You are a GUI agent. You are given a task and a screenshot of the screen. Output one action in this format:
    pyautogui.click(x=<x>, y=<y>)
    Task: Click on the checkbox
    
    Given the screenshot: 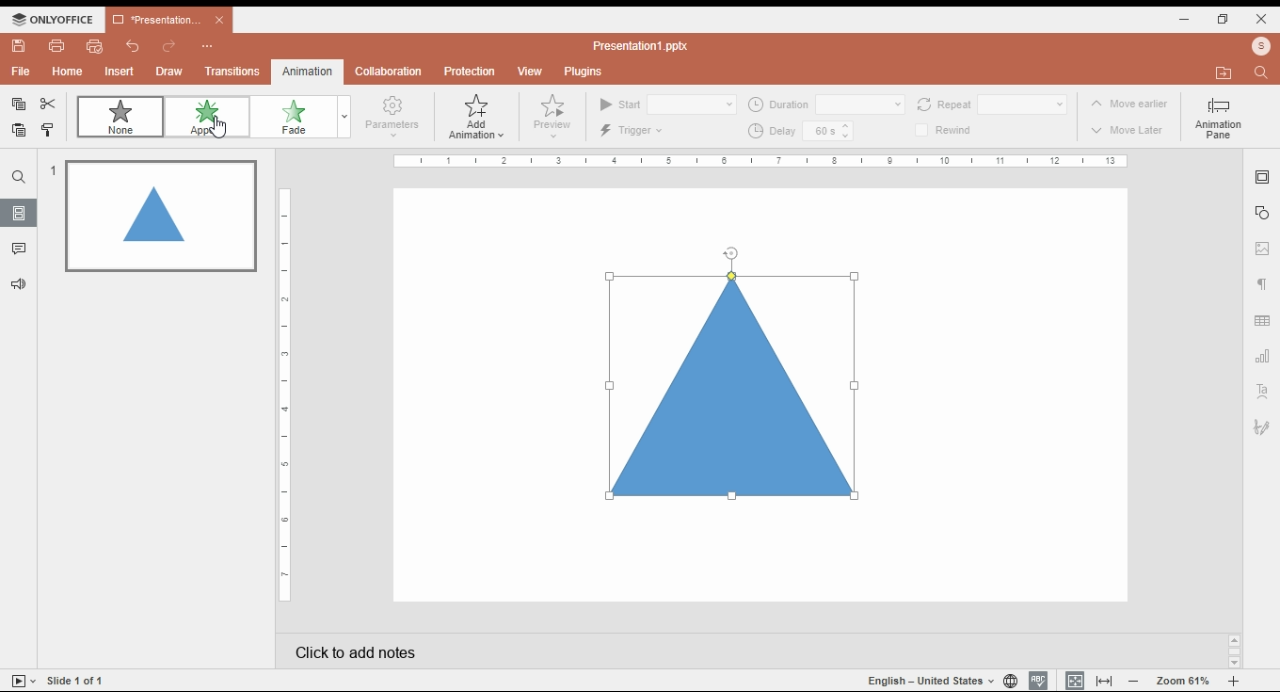 What is the action you would take?
    pyautogui.click(x=923, y=130)
    